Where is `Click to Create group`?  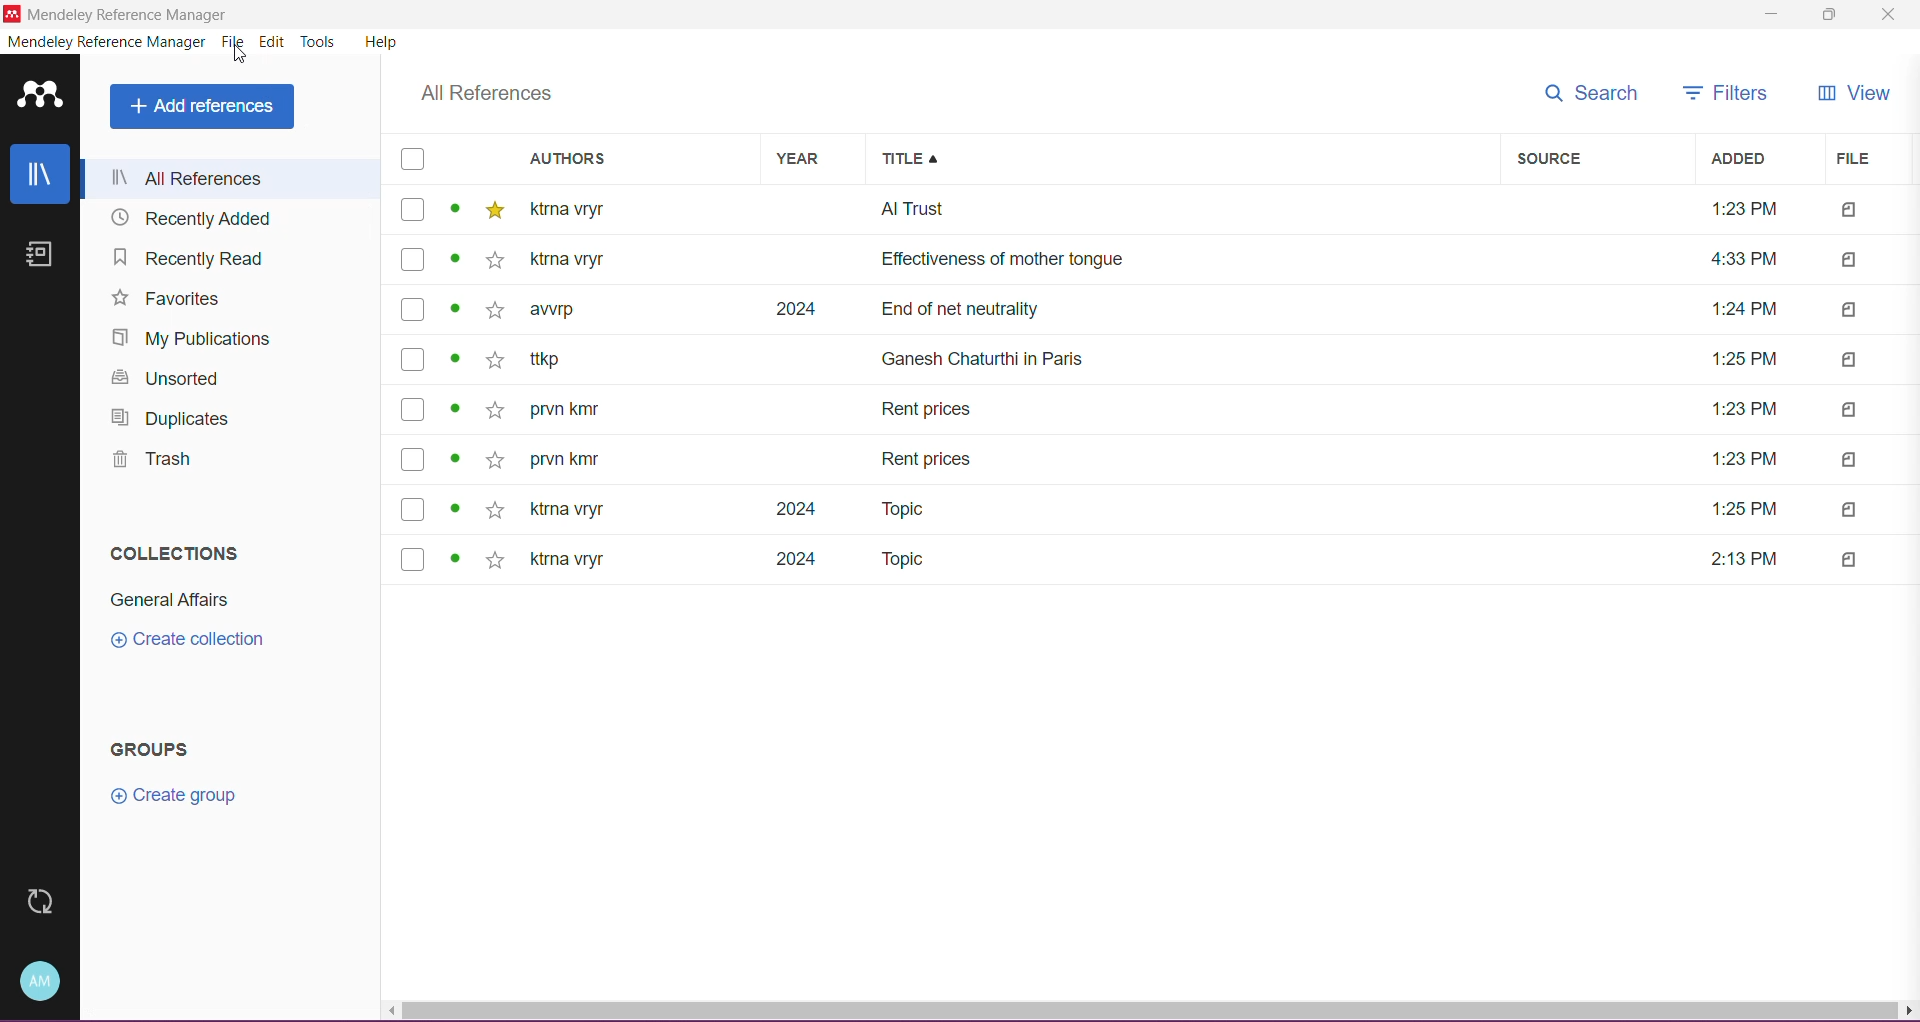 Click to Create group is located at coordinates (172, 798).